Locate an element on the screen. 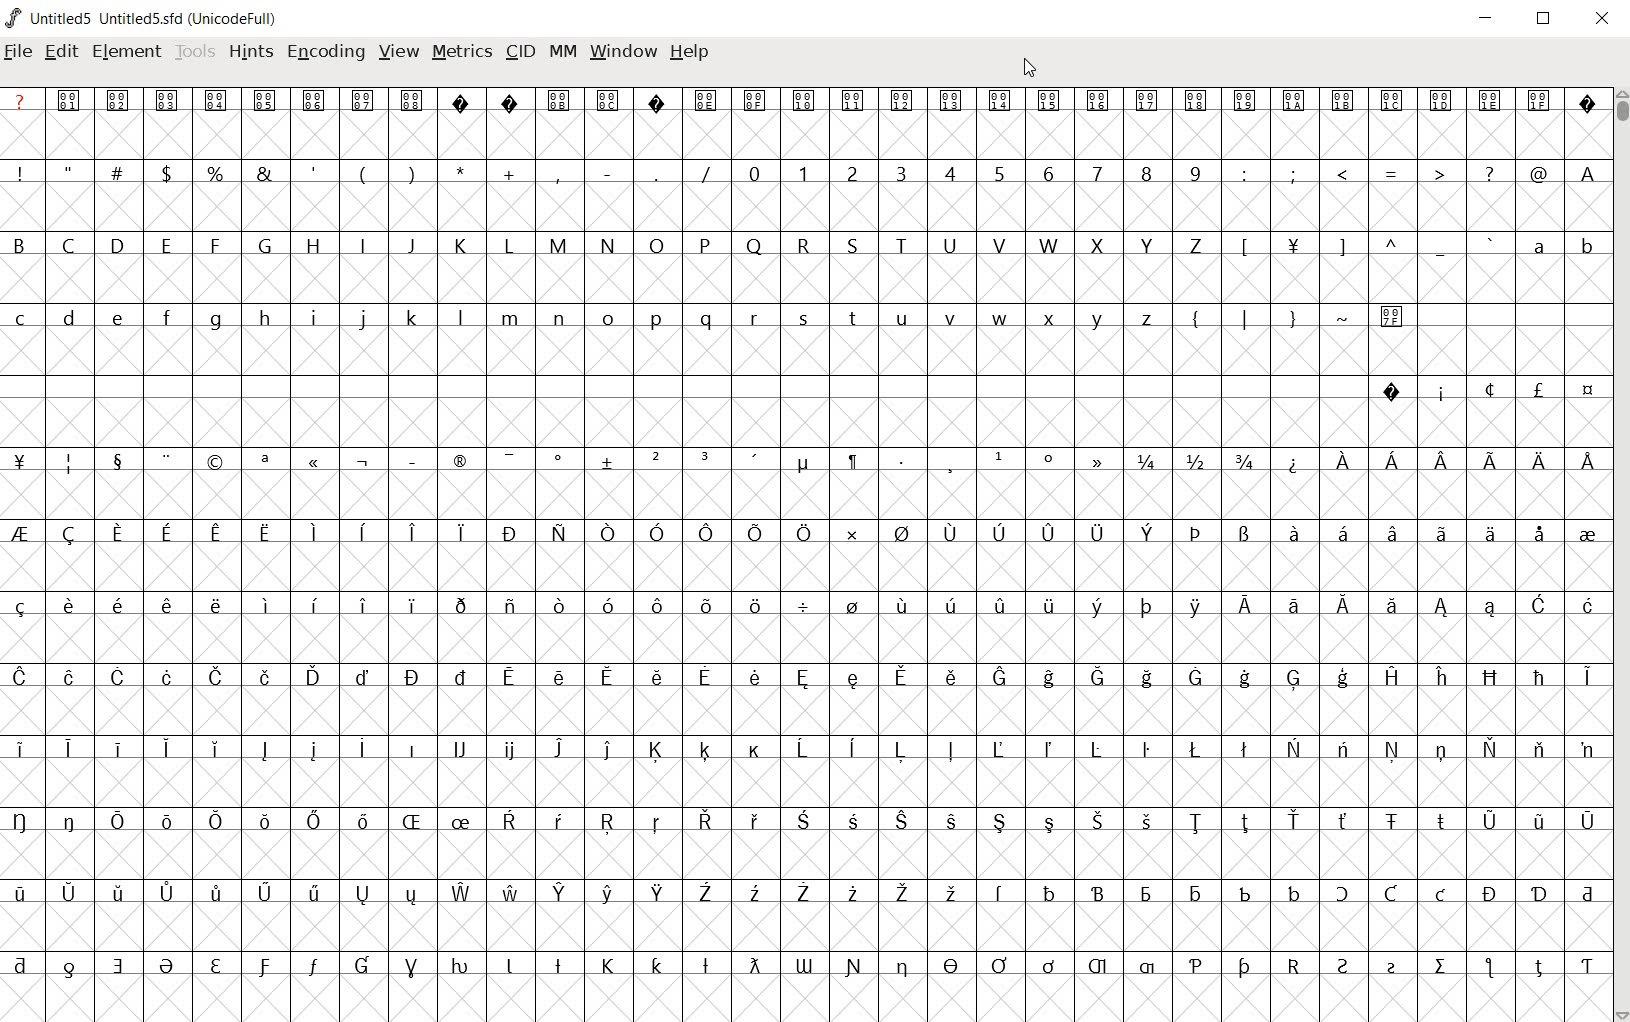  S is located at coordinates (854, 245).